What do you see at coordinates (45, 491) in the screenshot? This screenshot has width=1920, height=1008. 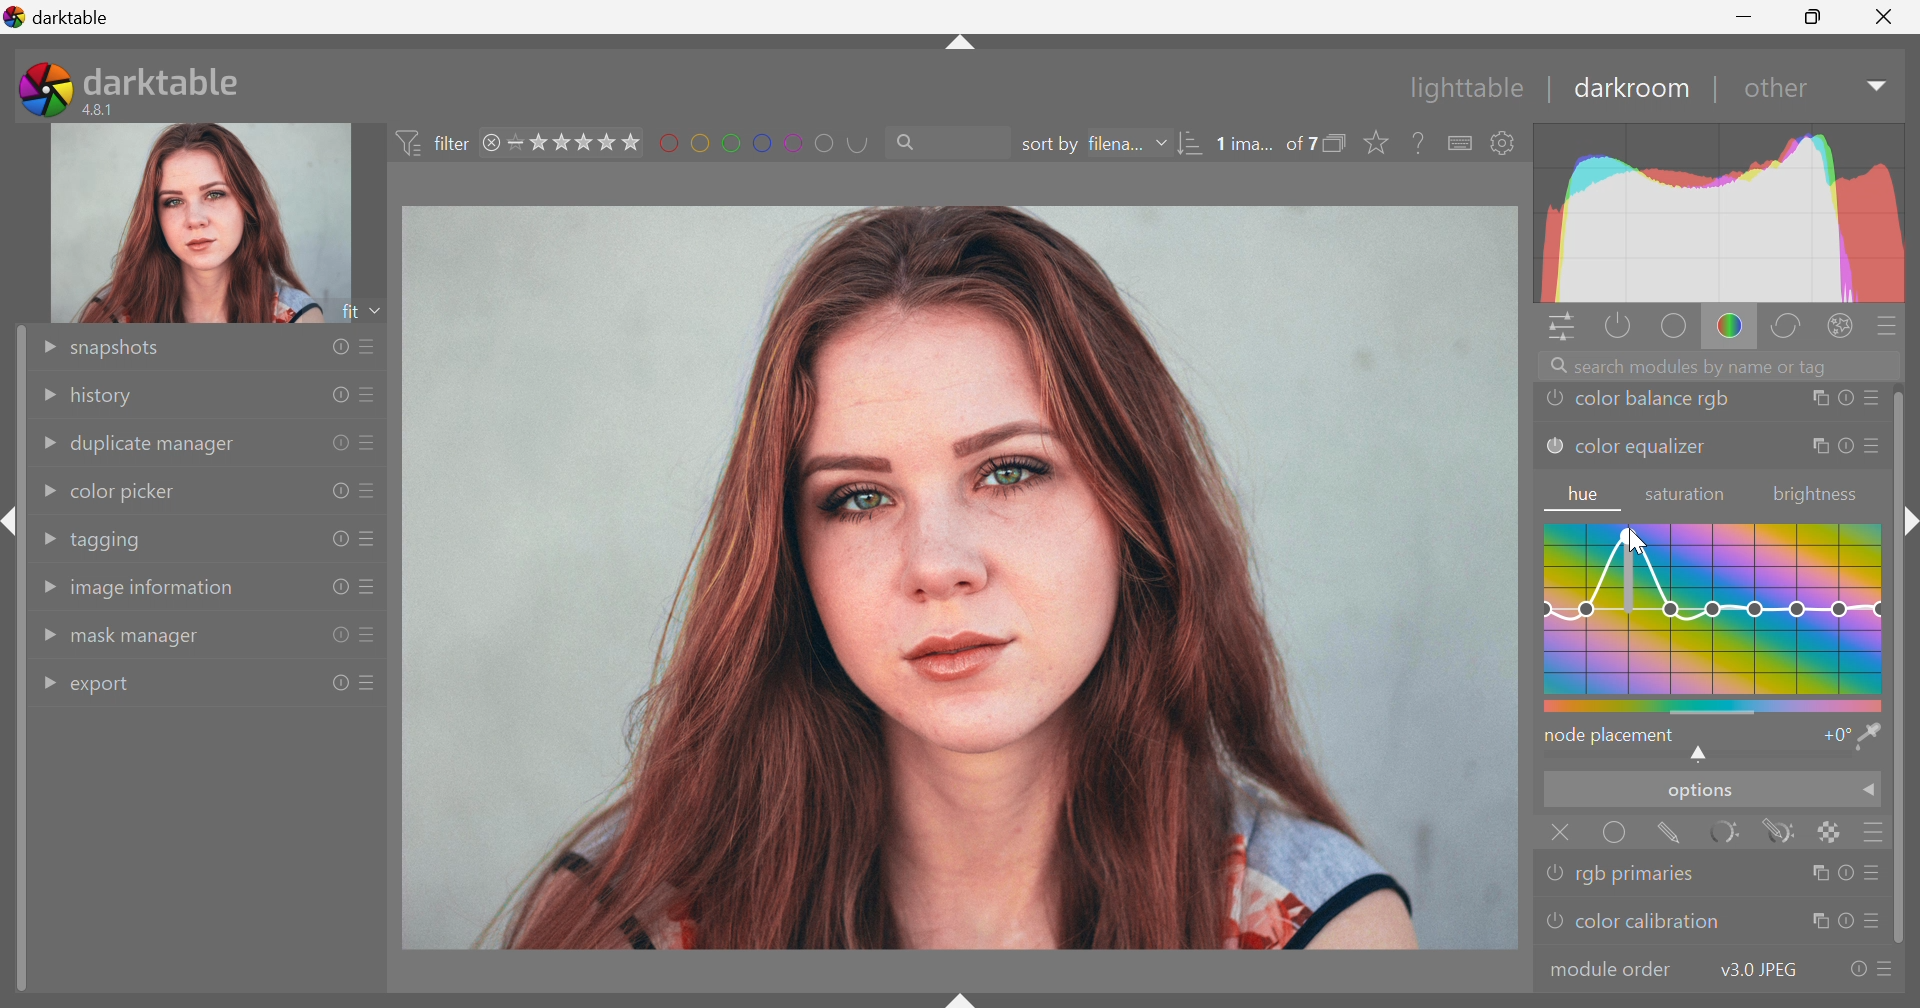 I see `Drop Down` at bounding box center [45, 491].